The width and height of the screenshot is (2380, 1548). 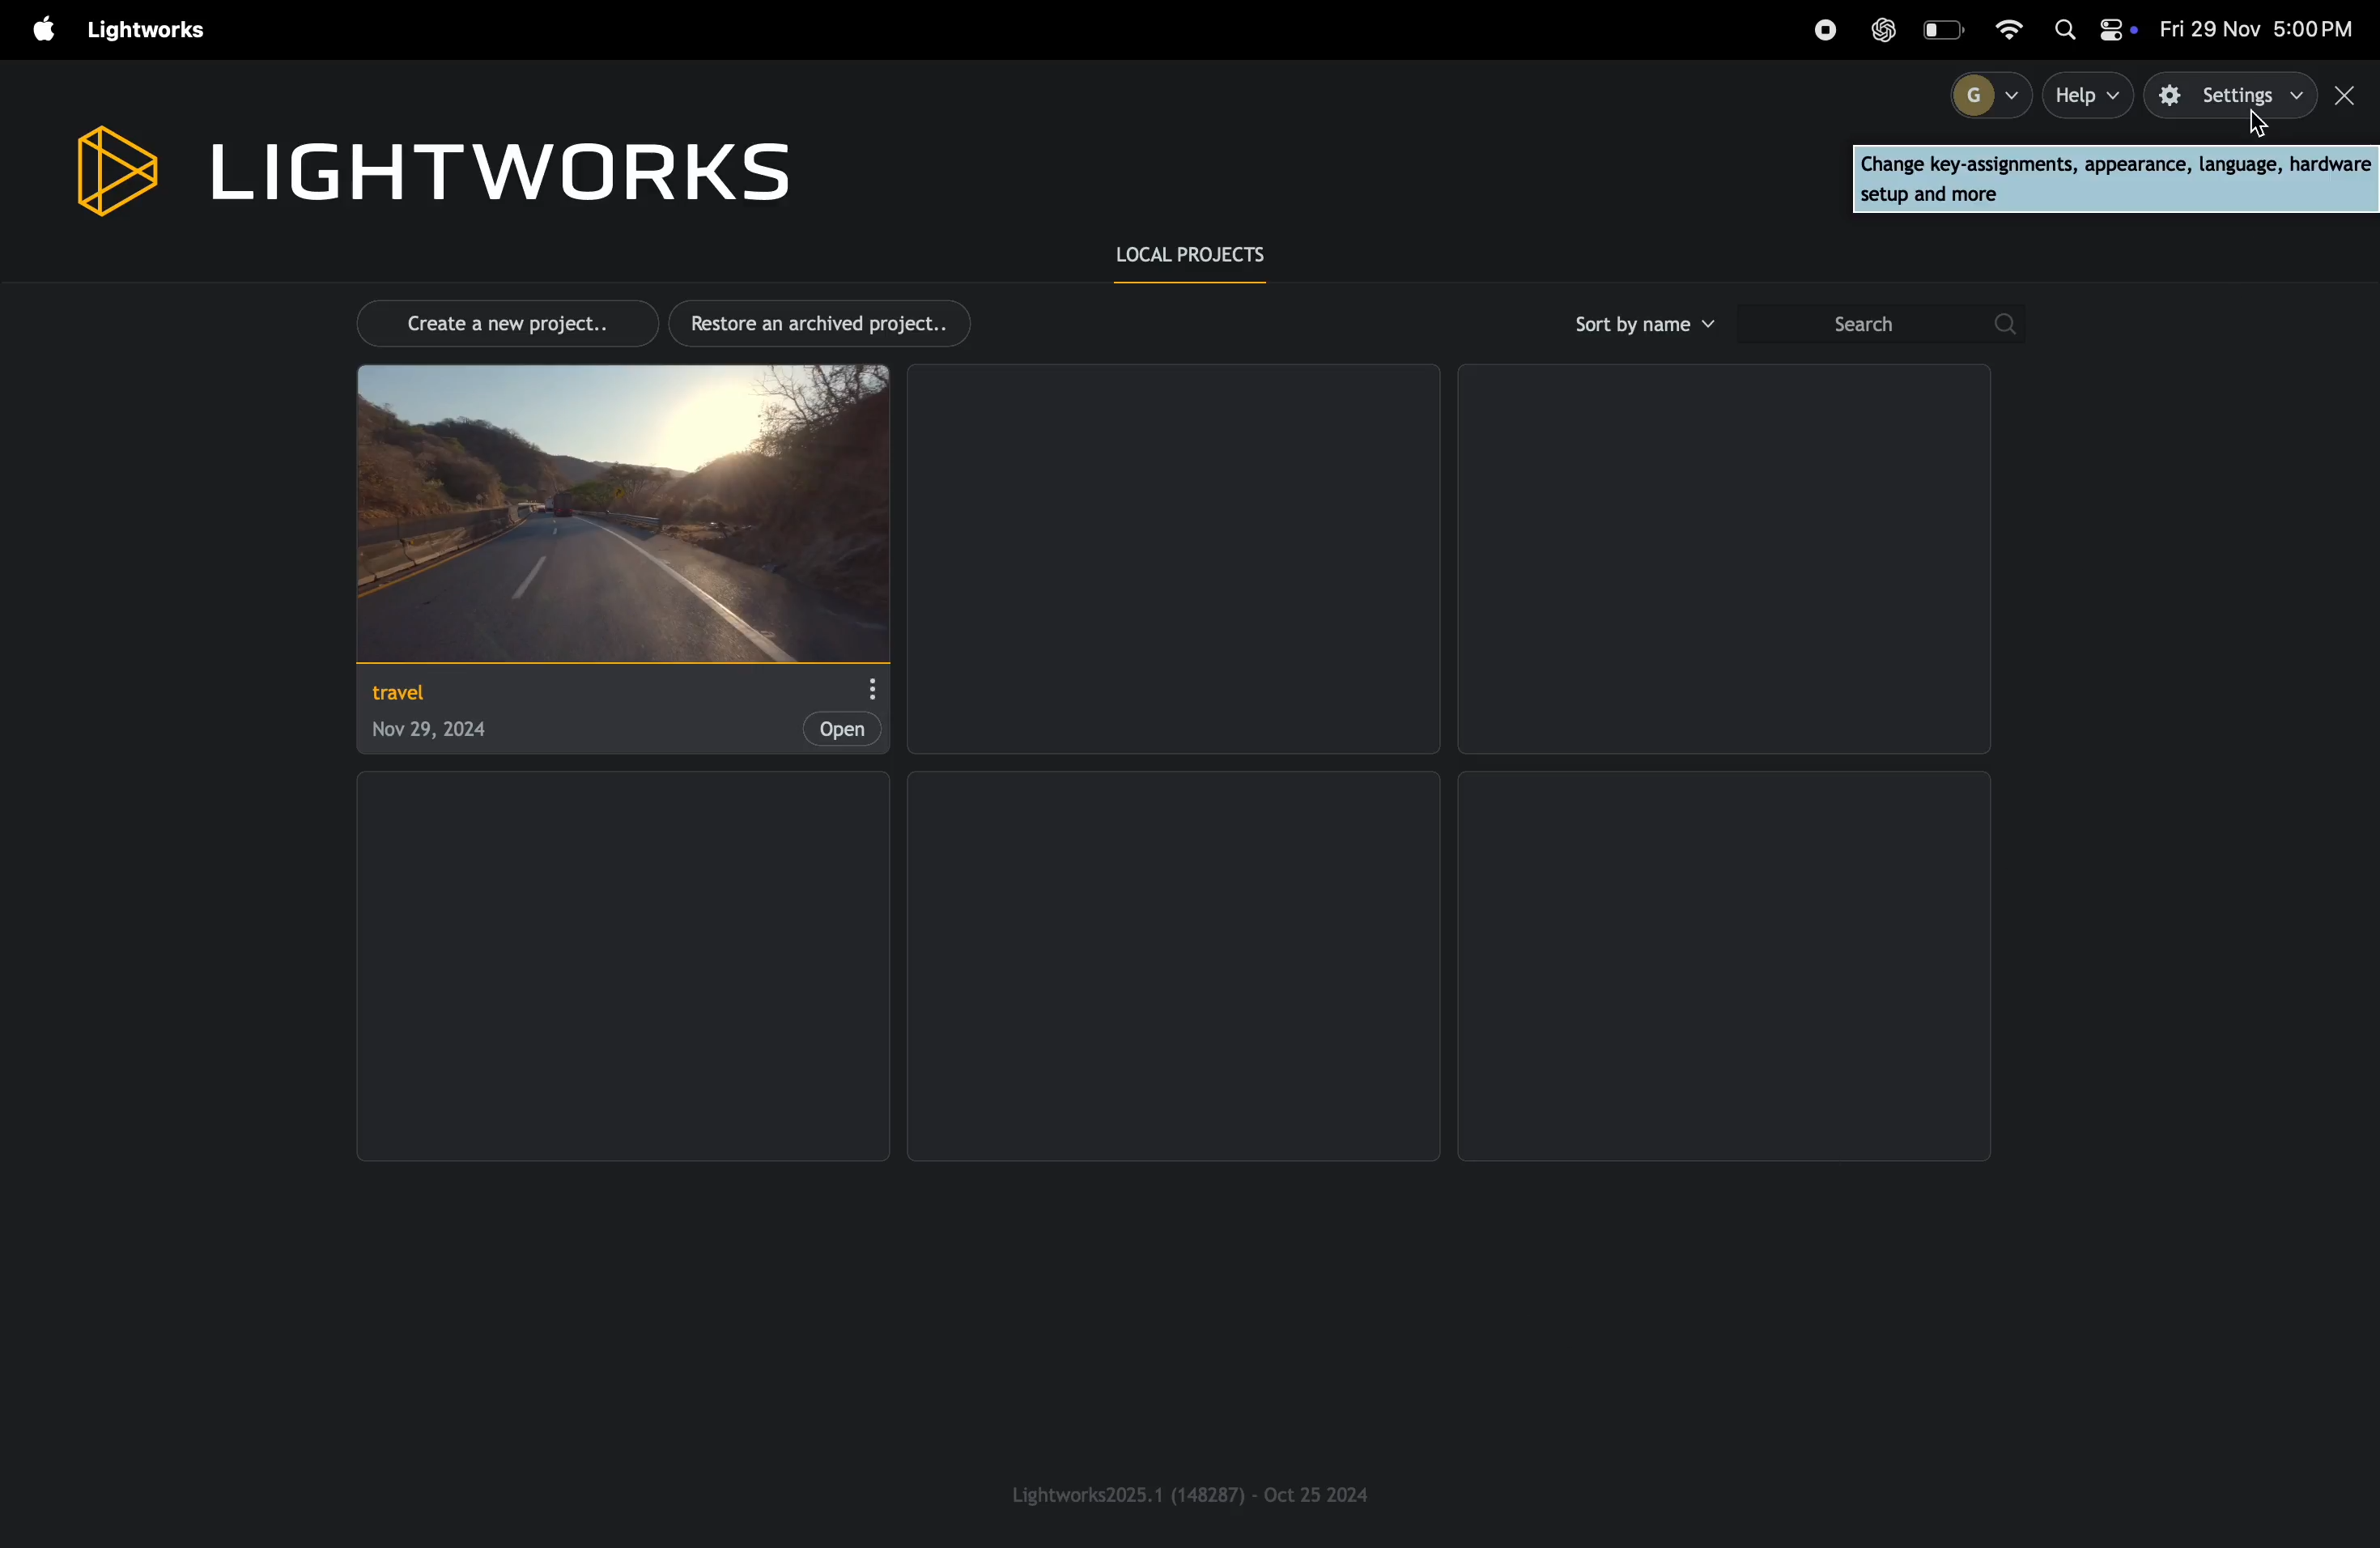 I want to click on cursor, so click(x=2258, y=128).